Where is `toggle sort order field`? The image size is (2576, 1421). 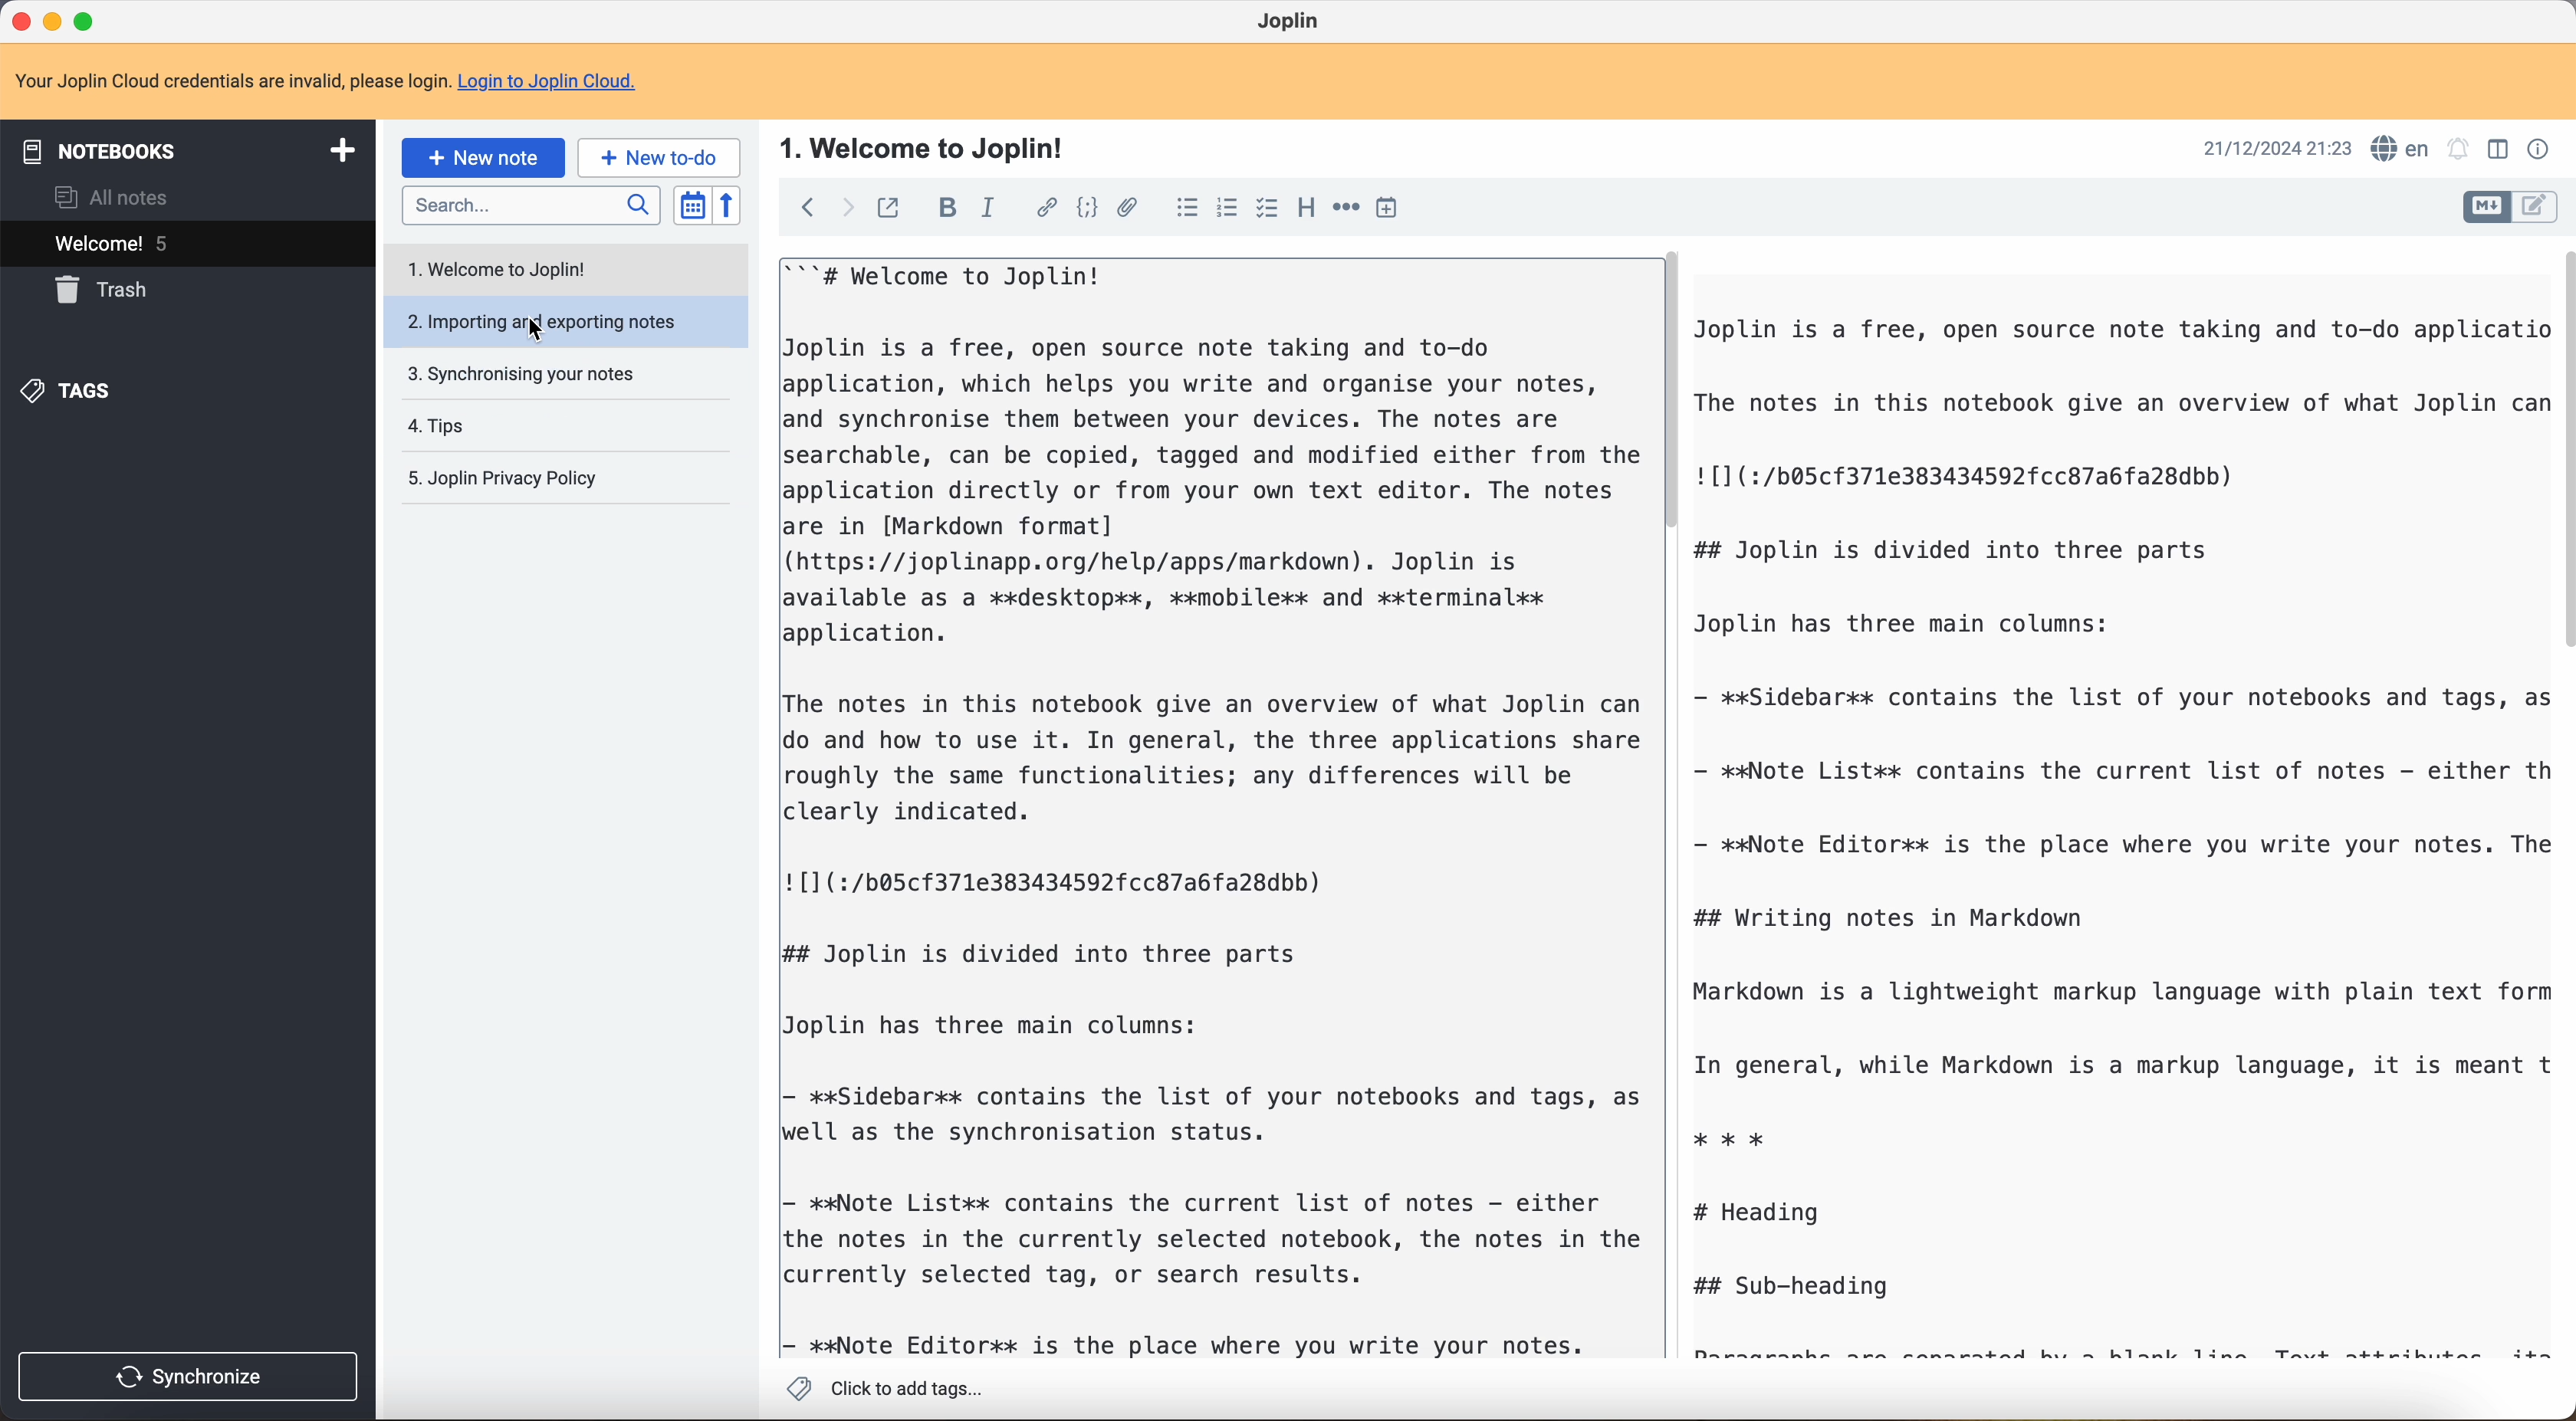
toggle sort order field is located at coordinates (690, 205).